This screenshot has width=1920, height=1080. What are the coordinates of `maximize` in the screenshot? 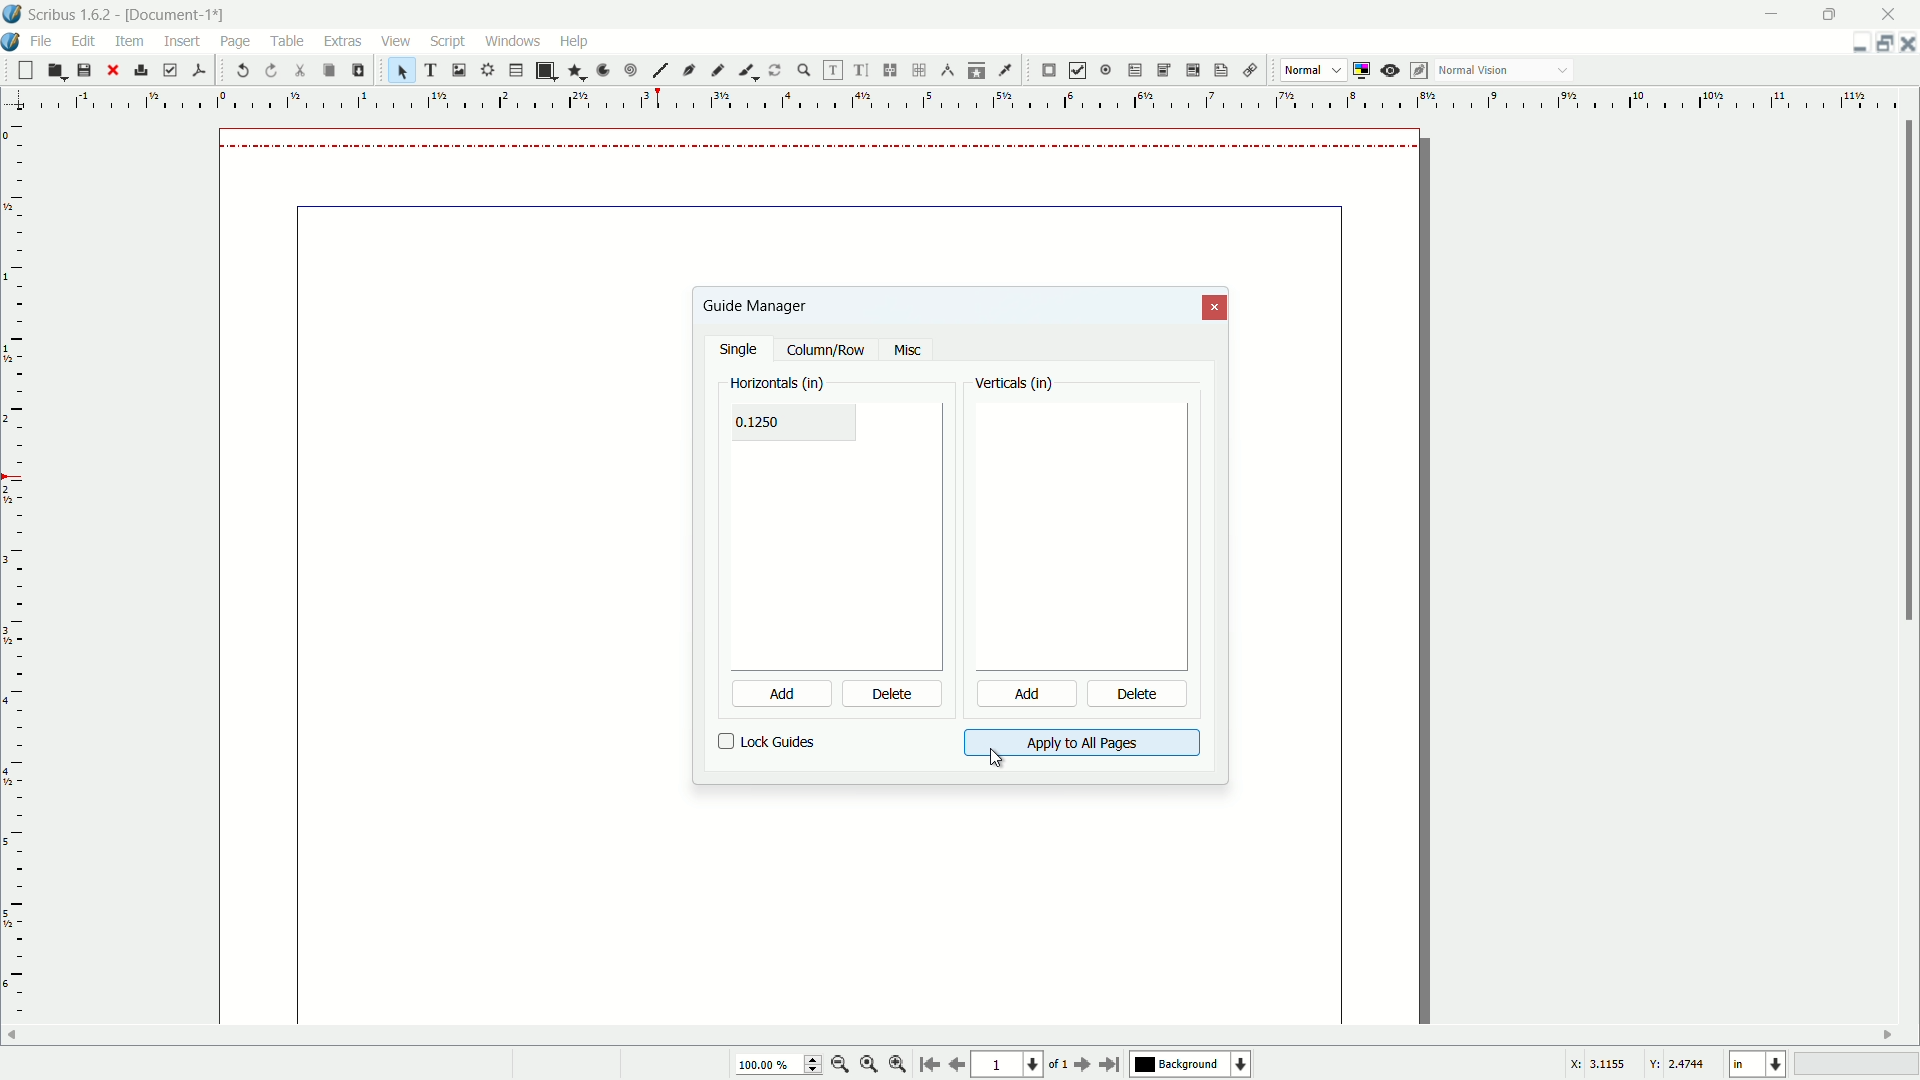 It's located at (1833, 13).